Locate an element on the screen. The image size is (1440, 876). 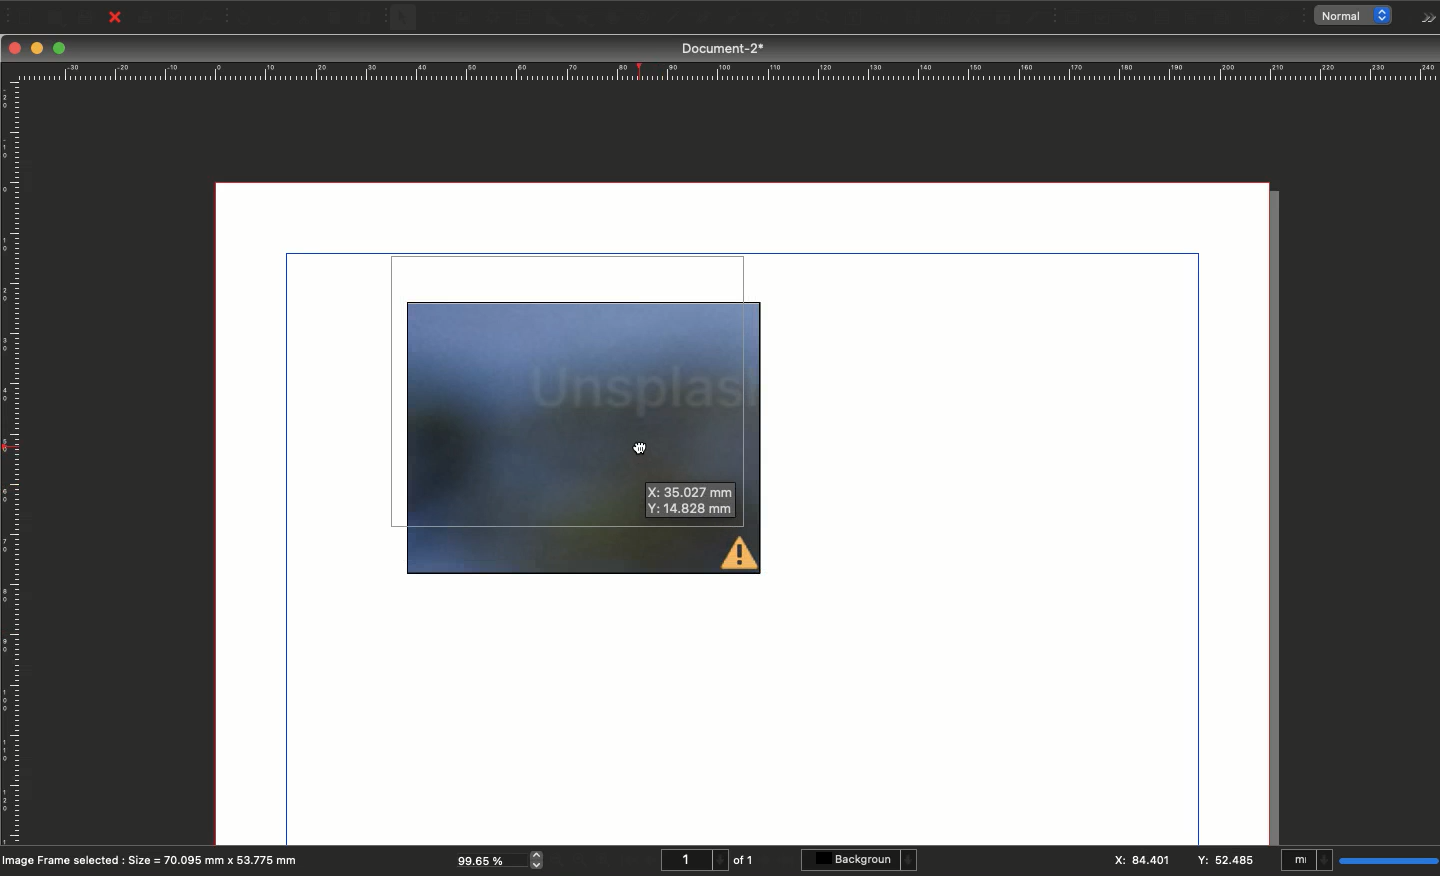
normal is located at coordinates (1358, 16).